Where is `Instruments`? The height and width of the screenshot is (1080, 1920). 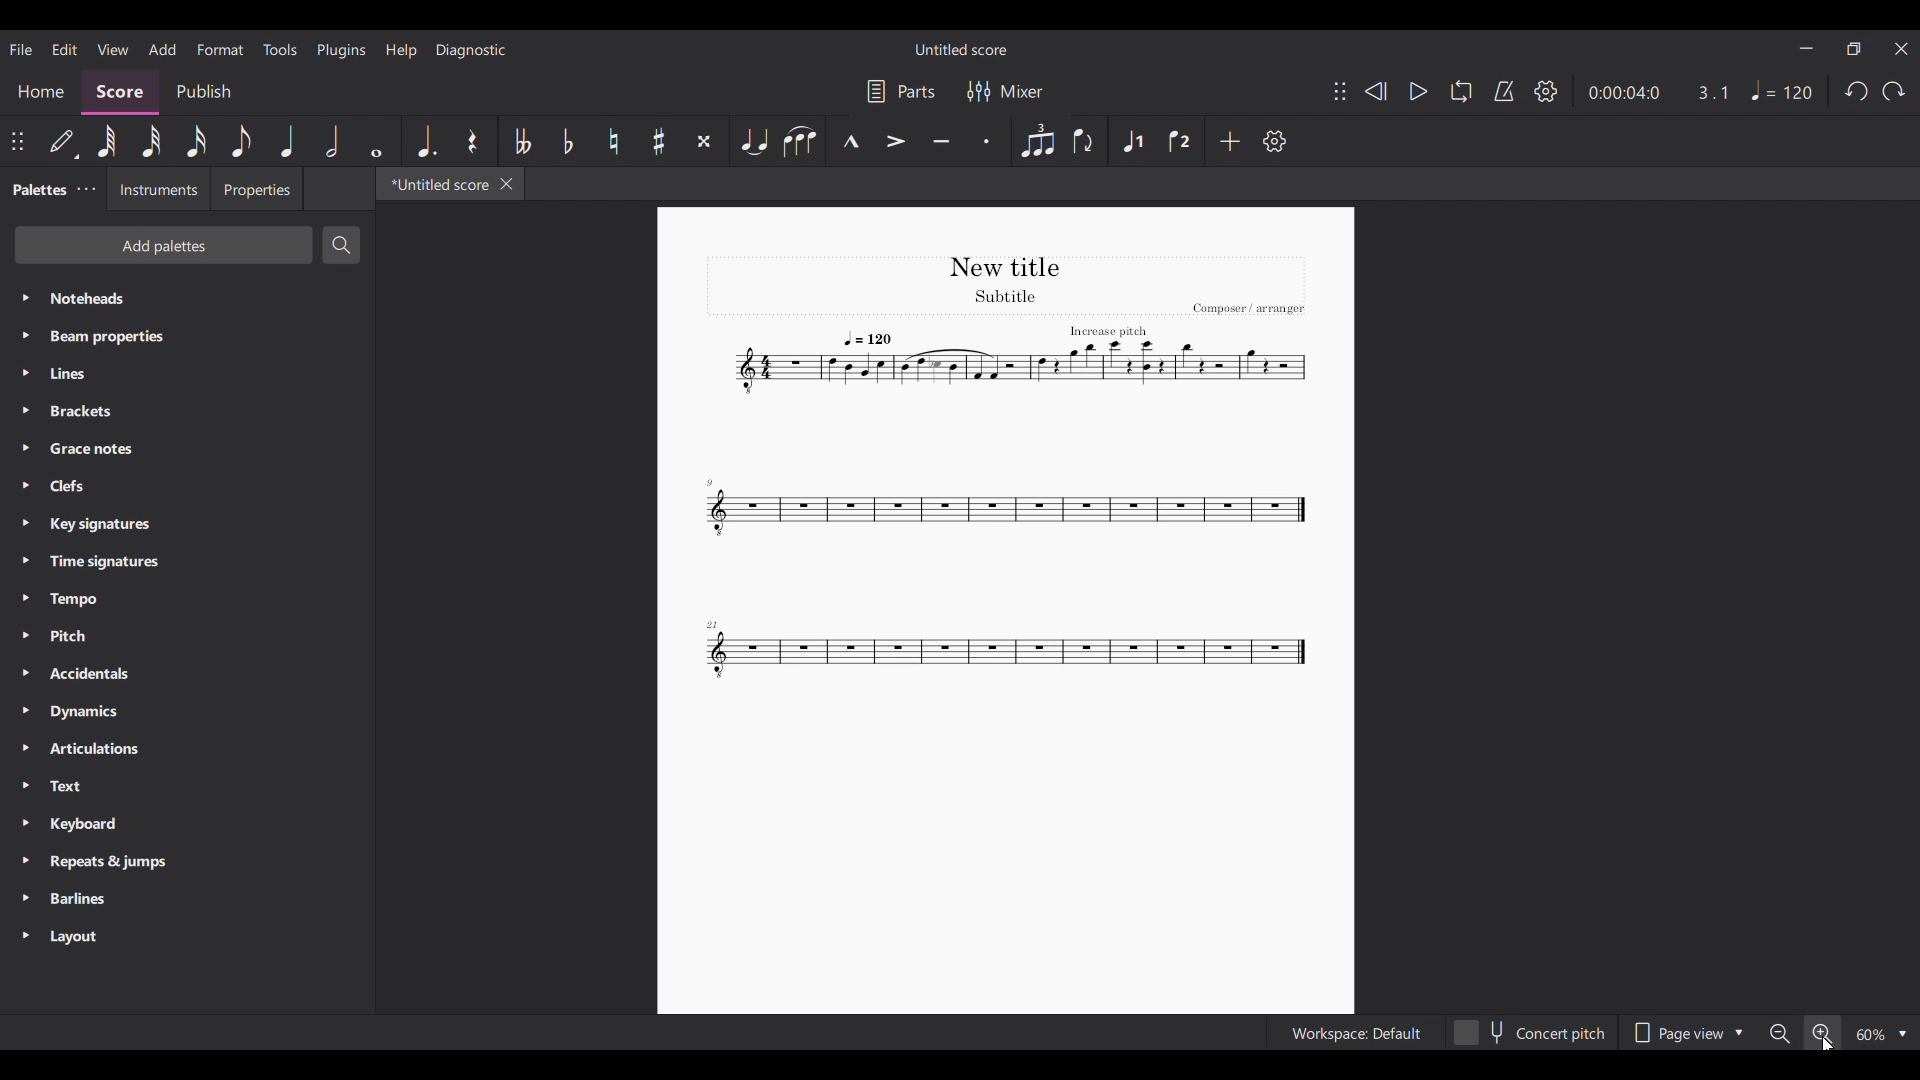 Instruments is located at coordinates (158, 189).